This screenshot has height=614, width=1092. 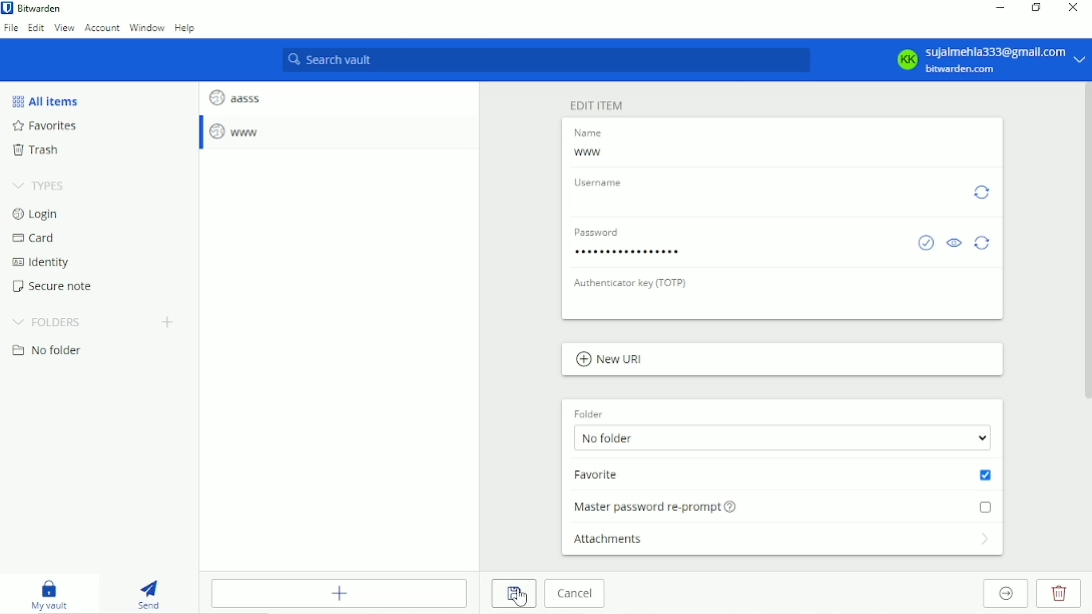 What do you see at coordinates (152, 594) in the screenshot?
I see `Send` at bounding box center [152, 594].